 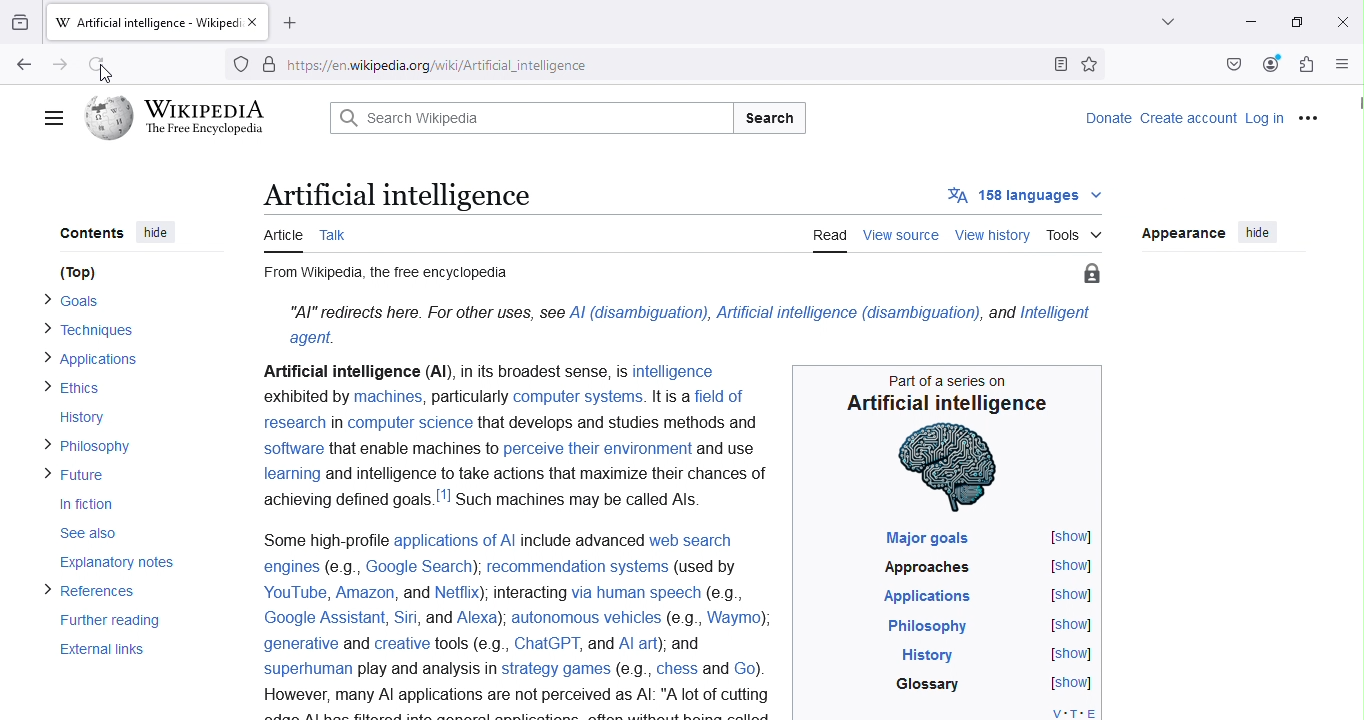 I want to click on WIKIPEDIA The Free Encyclopedia, so click(x=209, y=115).